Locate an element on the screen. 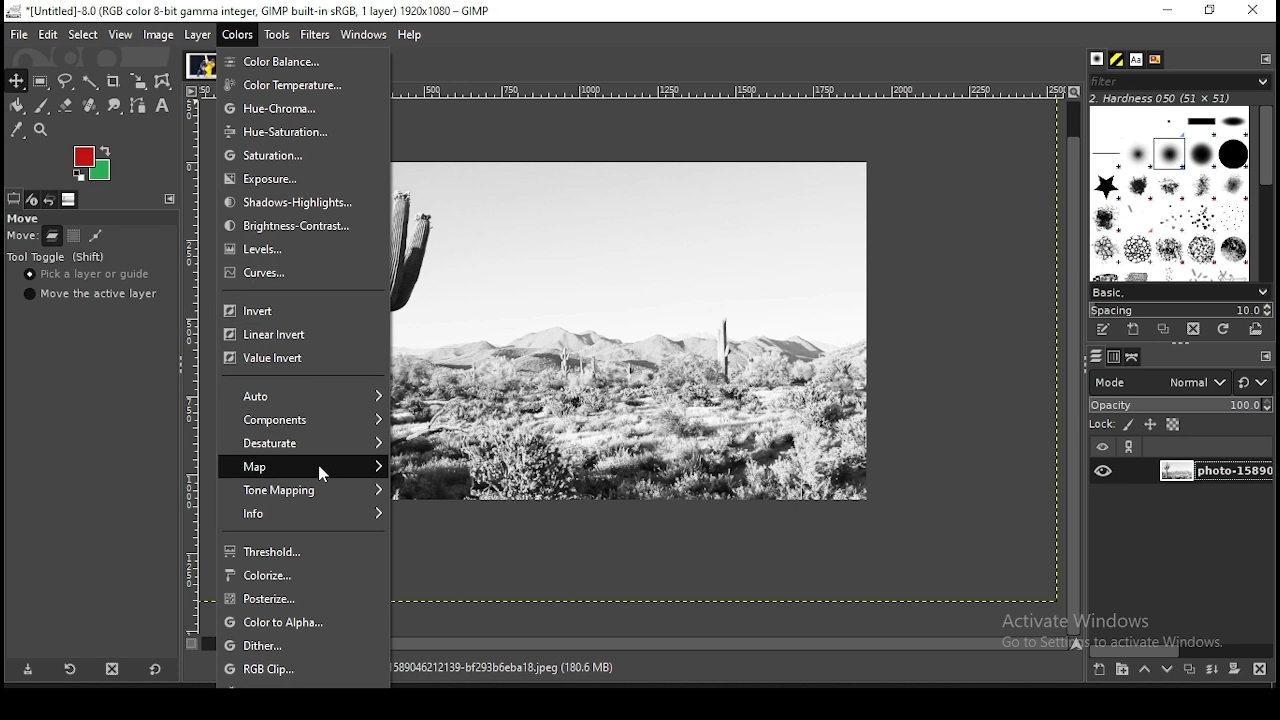 This screenshot has width=1280, height=720. restore is located at coordinates (1211, 10).